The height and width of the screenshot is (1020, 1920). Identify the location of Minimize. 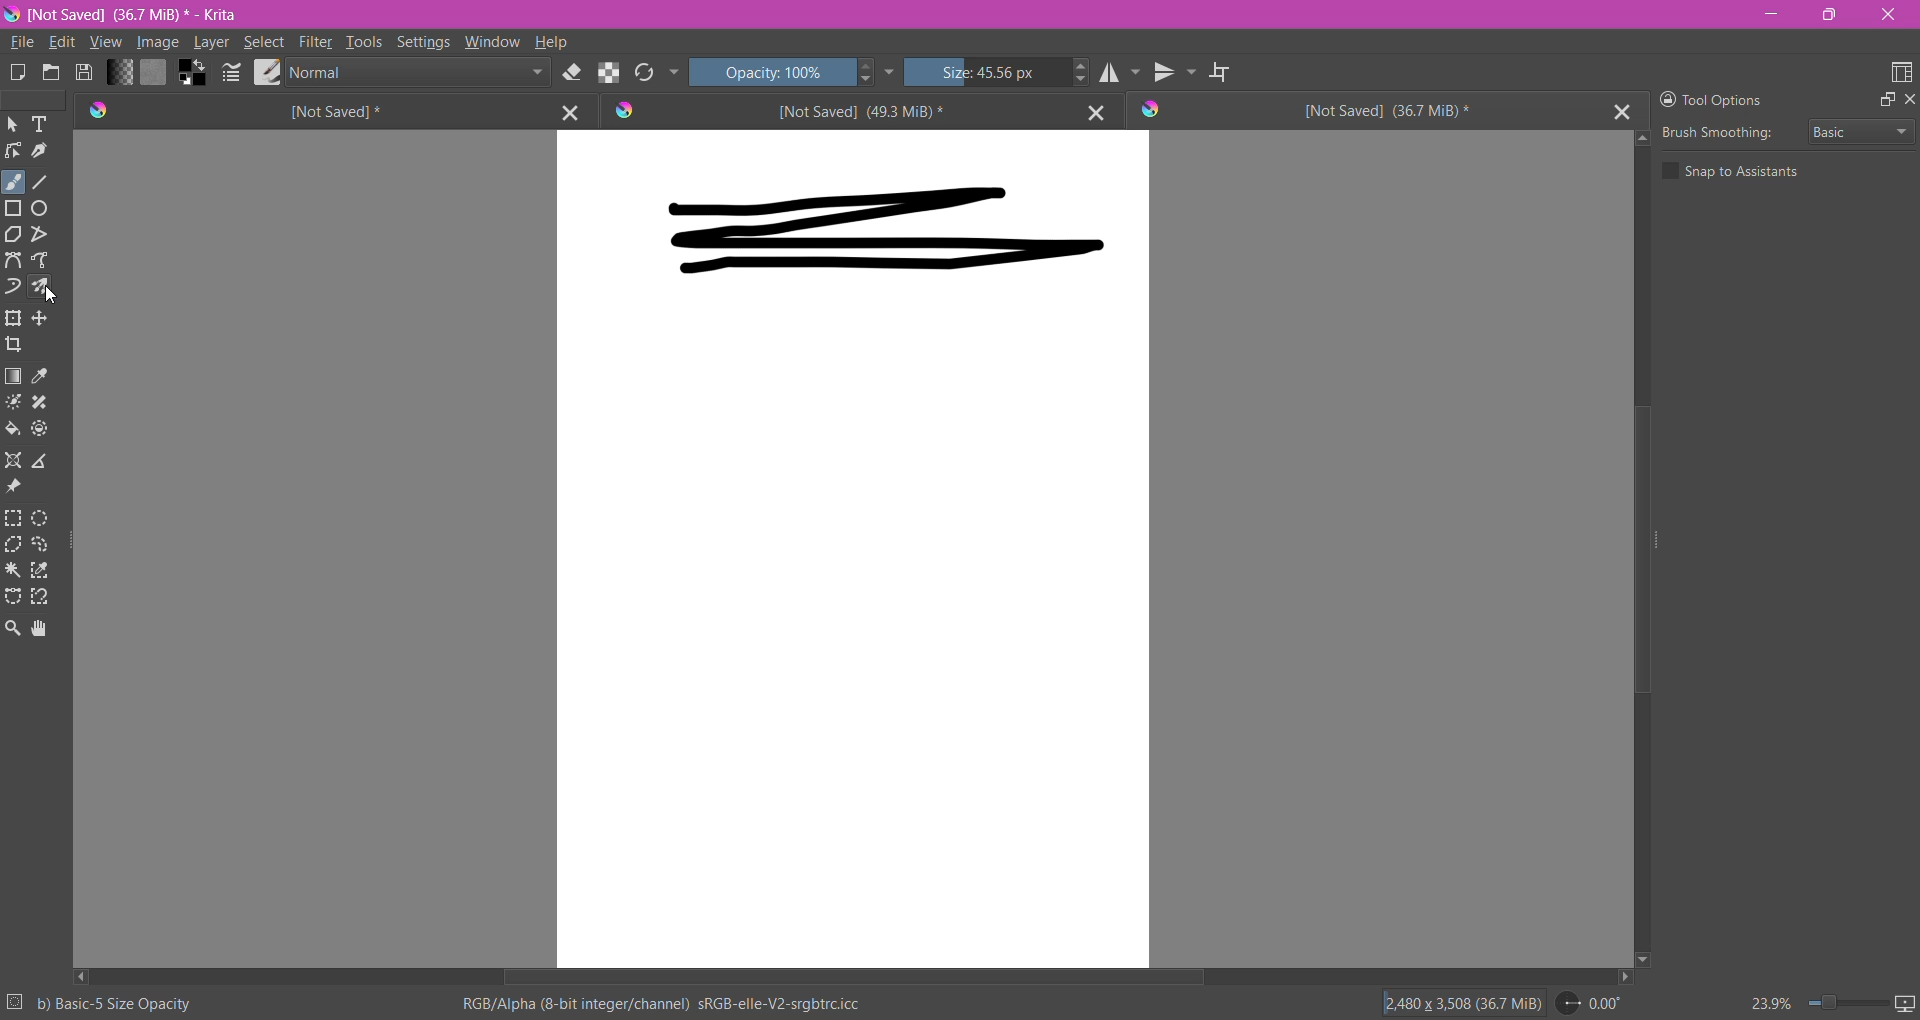
(1770, 13).